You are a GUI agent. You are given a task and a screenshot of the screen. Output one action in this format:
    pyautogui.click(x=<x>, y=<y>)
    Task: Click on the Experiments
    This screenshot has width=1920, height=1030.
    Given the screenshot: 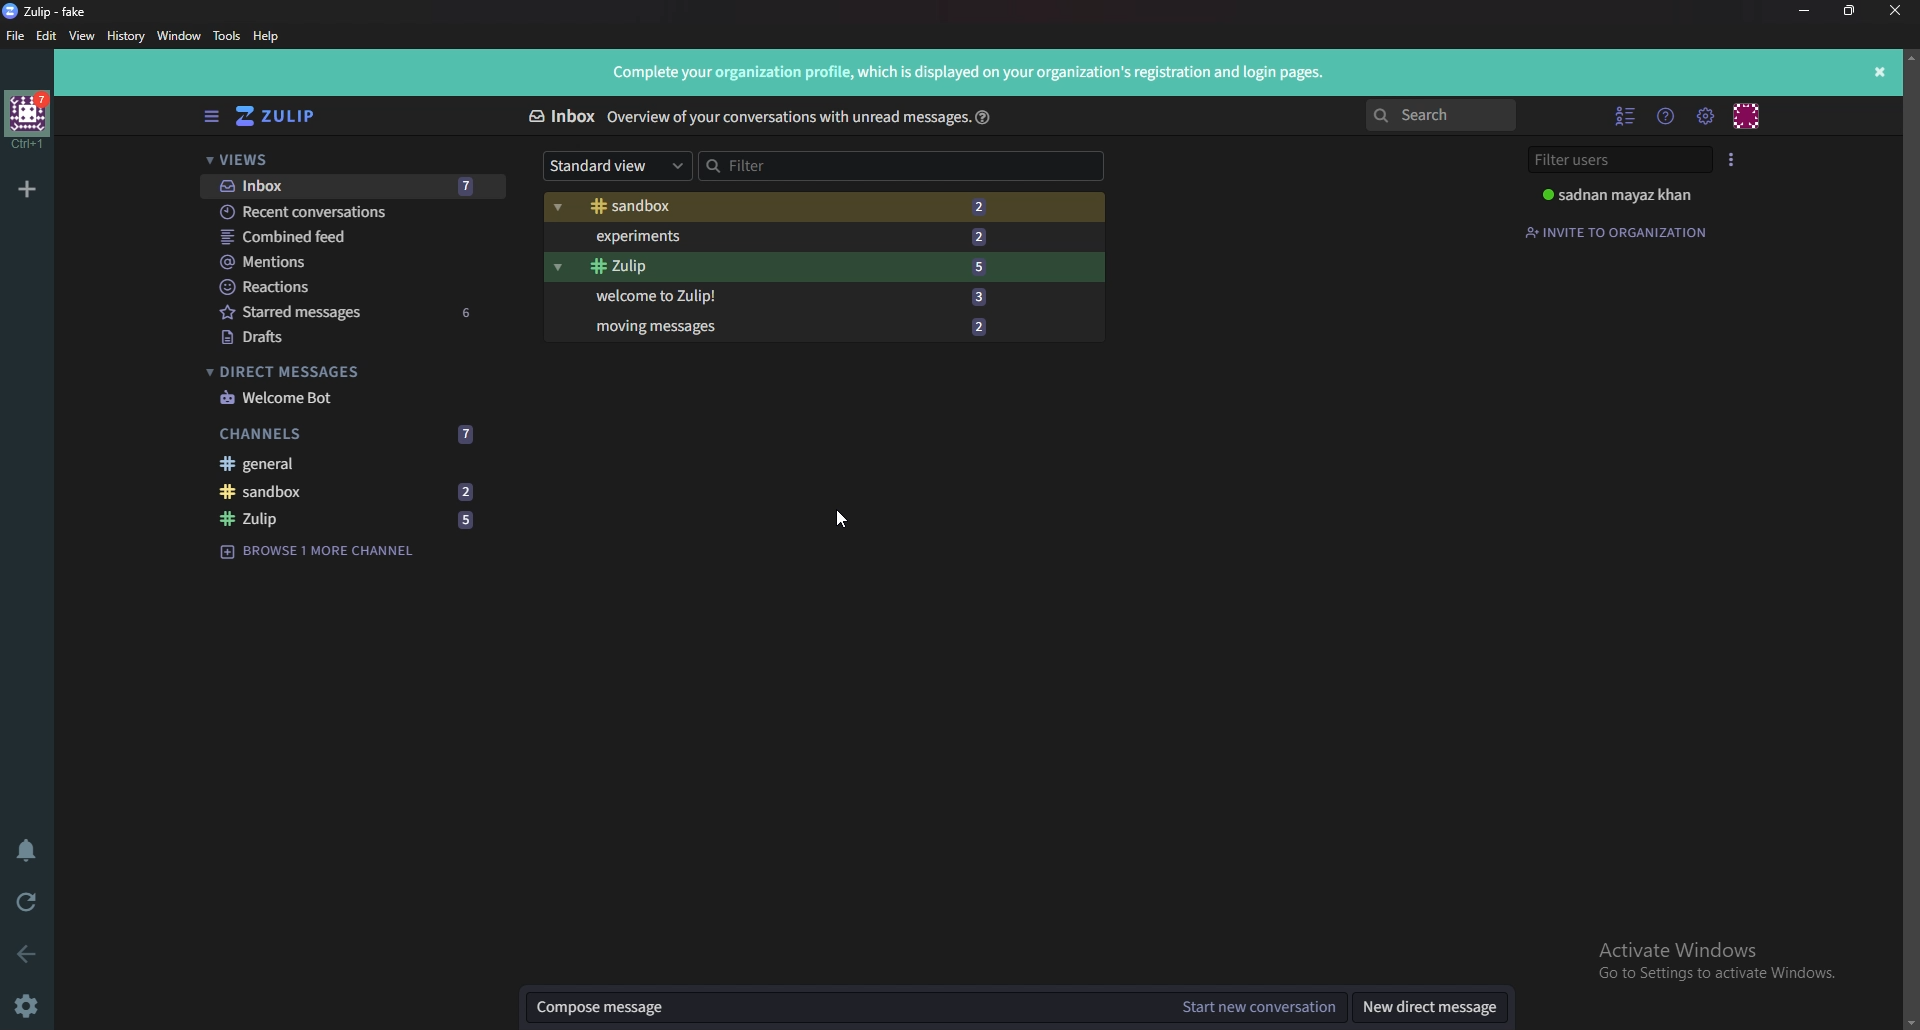 What is the action you would take?
    pyautogui.click(x=807, y=238)
    